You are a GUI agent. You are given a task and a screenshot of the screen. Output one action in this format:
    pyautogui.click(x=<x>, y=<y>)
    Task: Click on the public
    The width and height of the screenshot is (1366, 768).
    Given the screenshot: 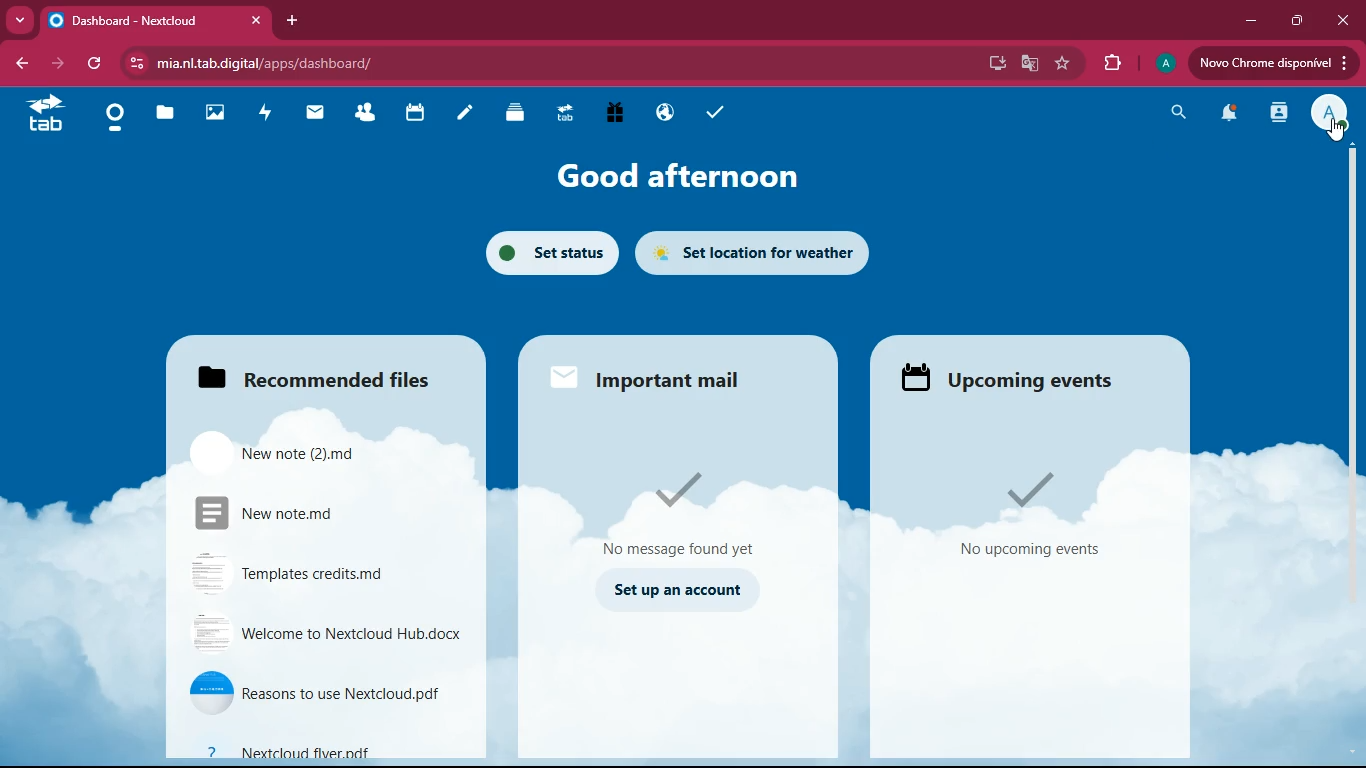 What is the action you would take?
    pyautogui.click(x=666, y=114)
    